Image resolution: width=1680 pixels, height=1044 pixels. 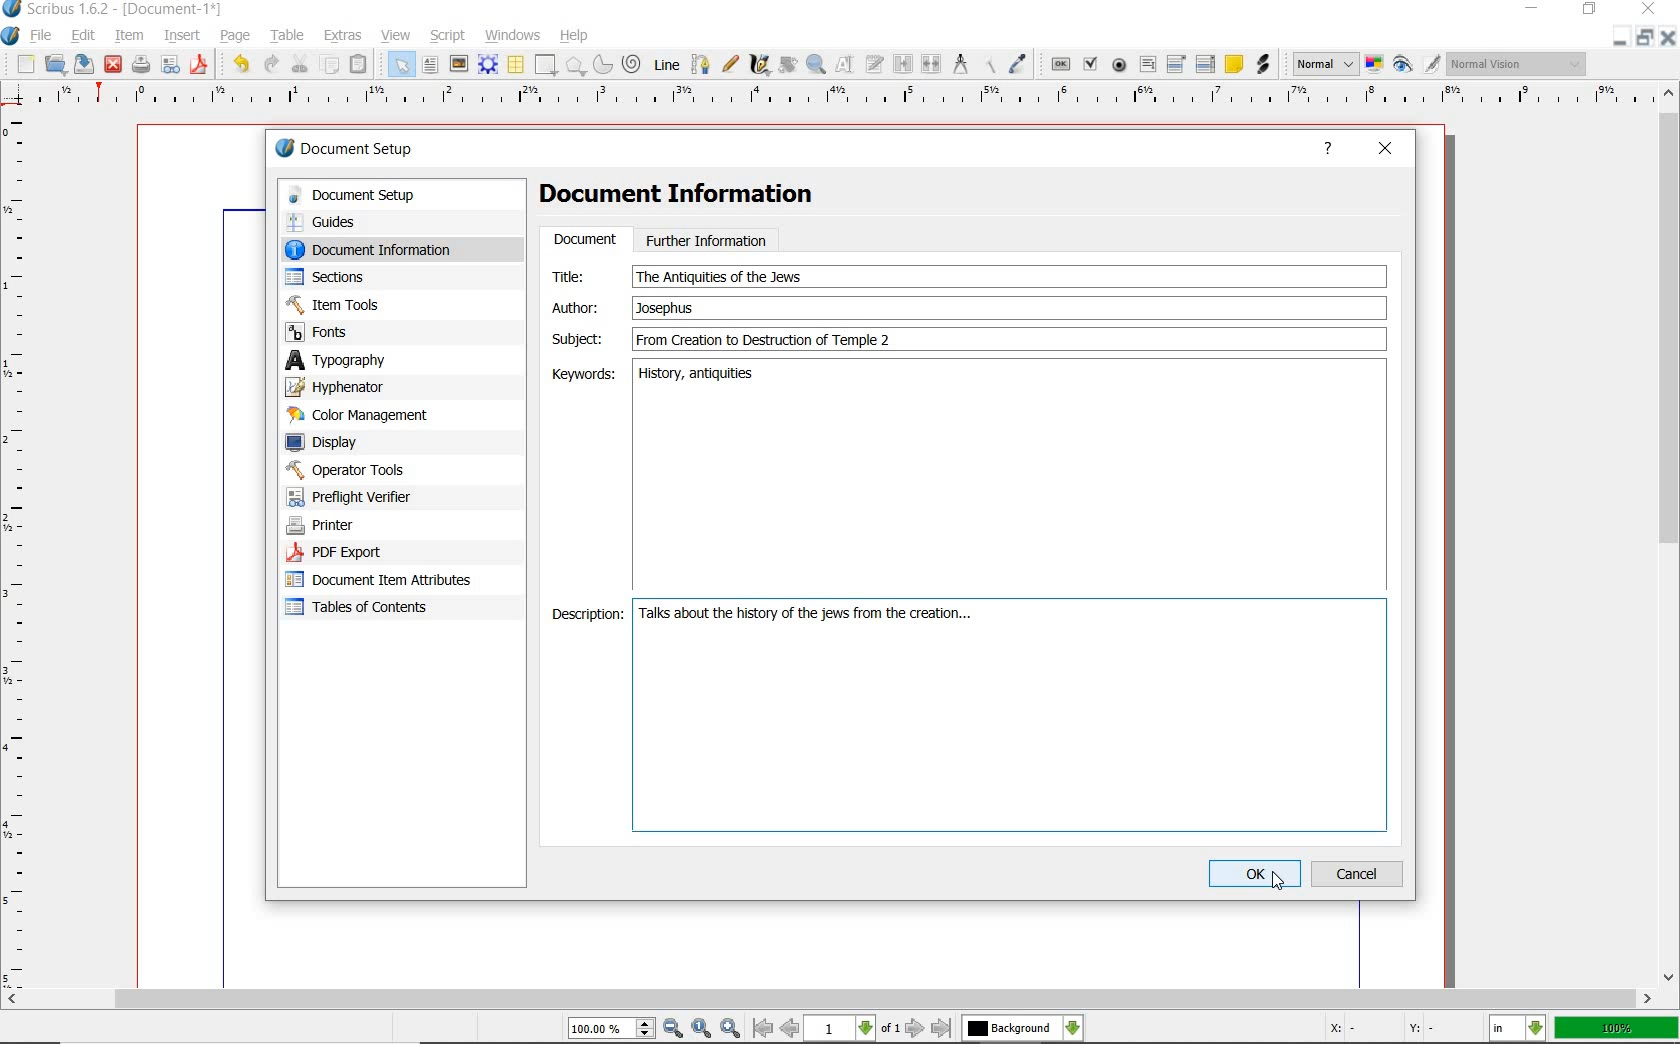 What do you see at coordinates (1008, 716) in the screenshot?
I see `: | Talks about the history of the jews from the creation...` at bounding box center [1008, 716].